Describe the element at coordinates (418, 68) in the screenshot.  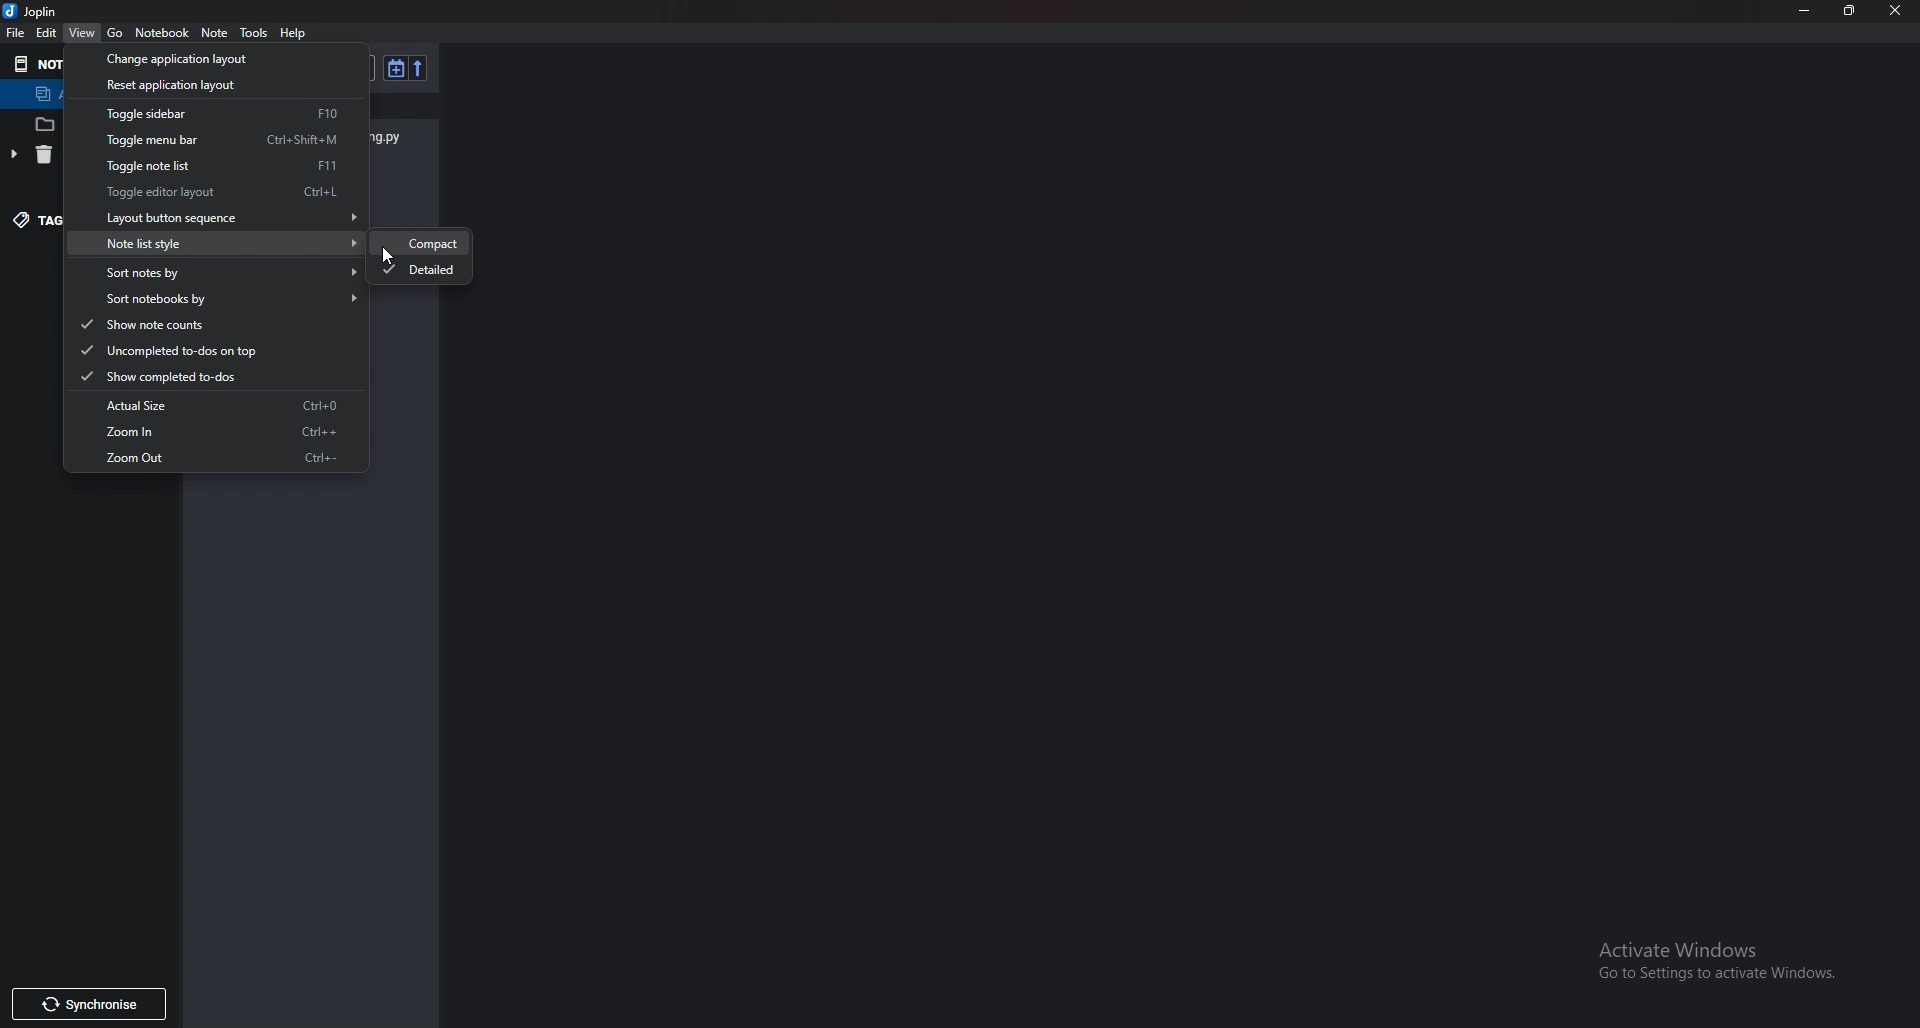
I see `Reverse sort order` at that location.